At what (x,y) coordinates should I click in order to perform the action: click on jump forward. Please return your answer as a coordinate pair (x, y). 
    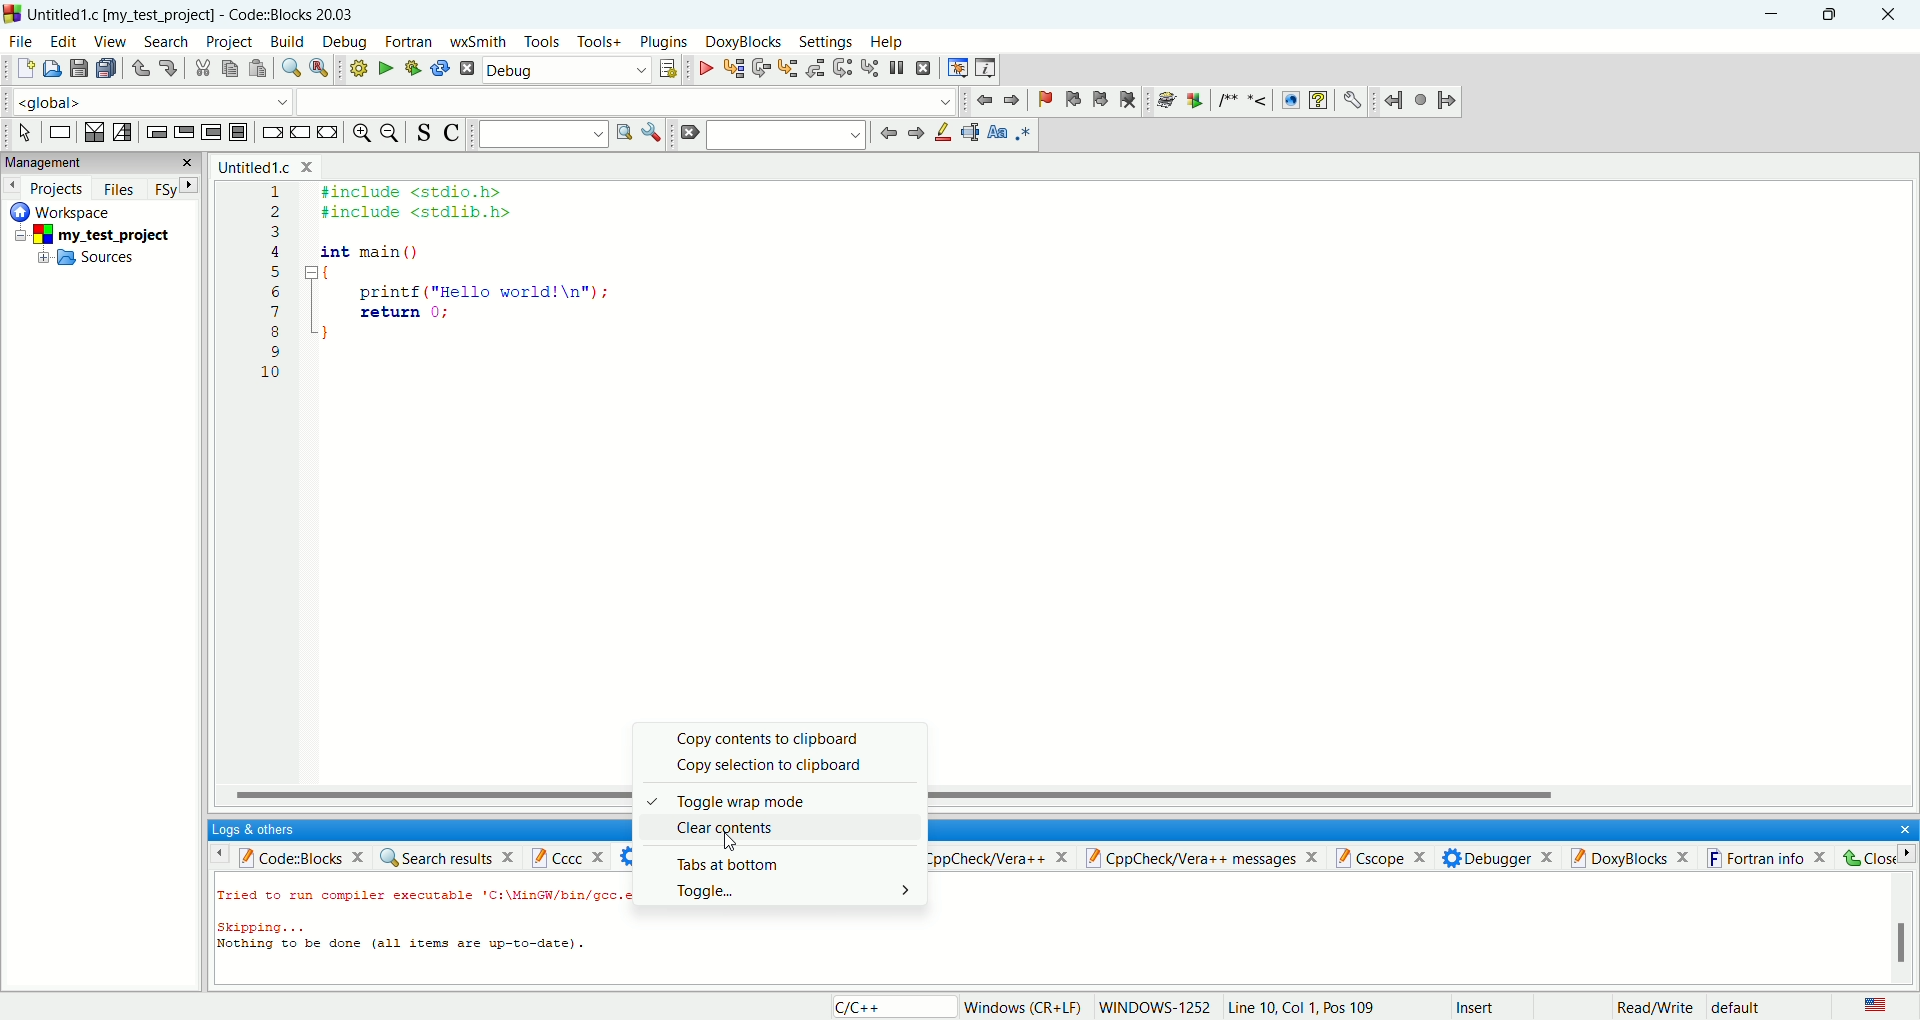
    Looking at the image, I should click on (1447, 98).